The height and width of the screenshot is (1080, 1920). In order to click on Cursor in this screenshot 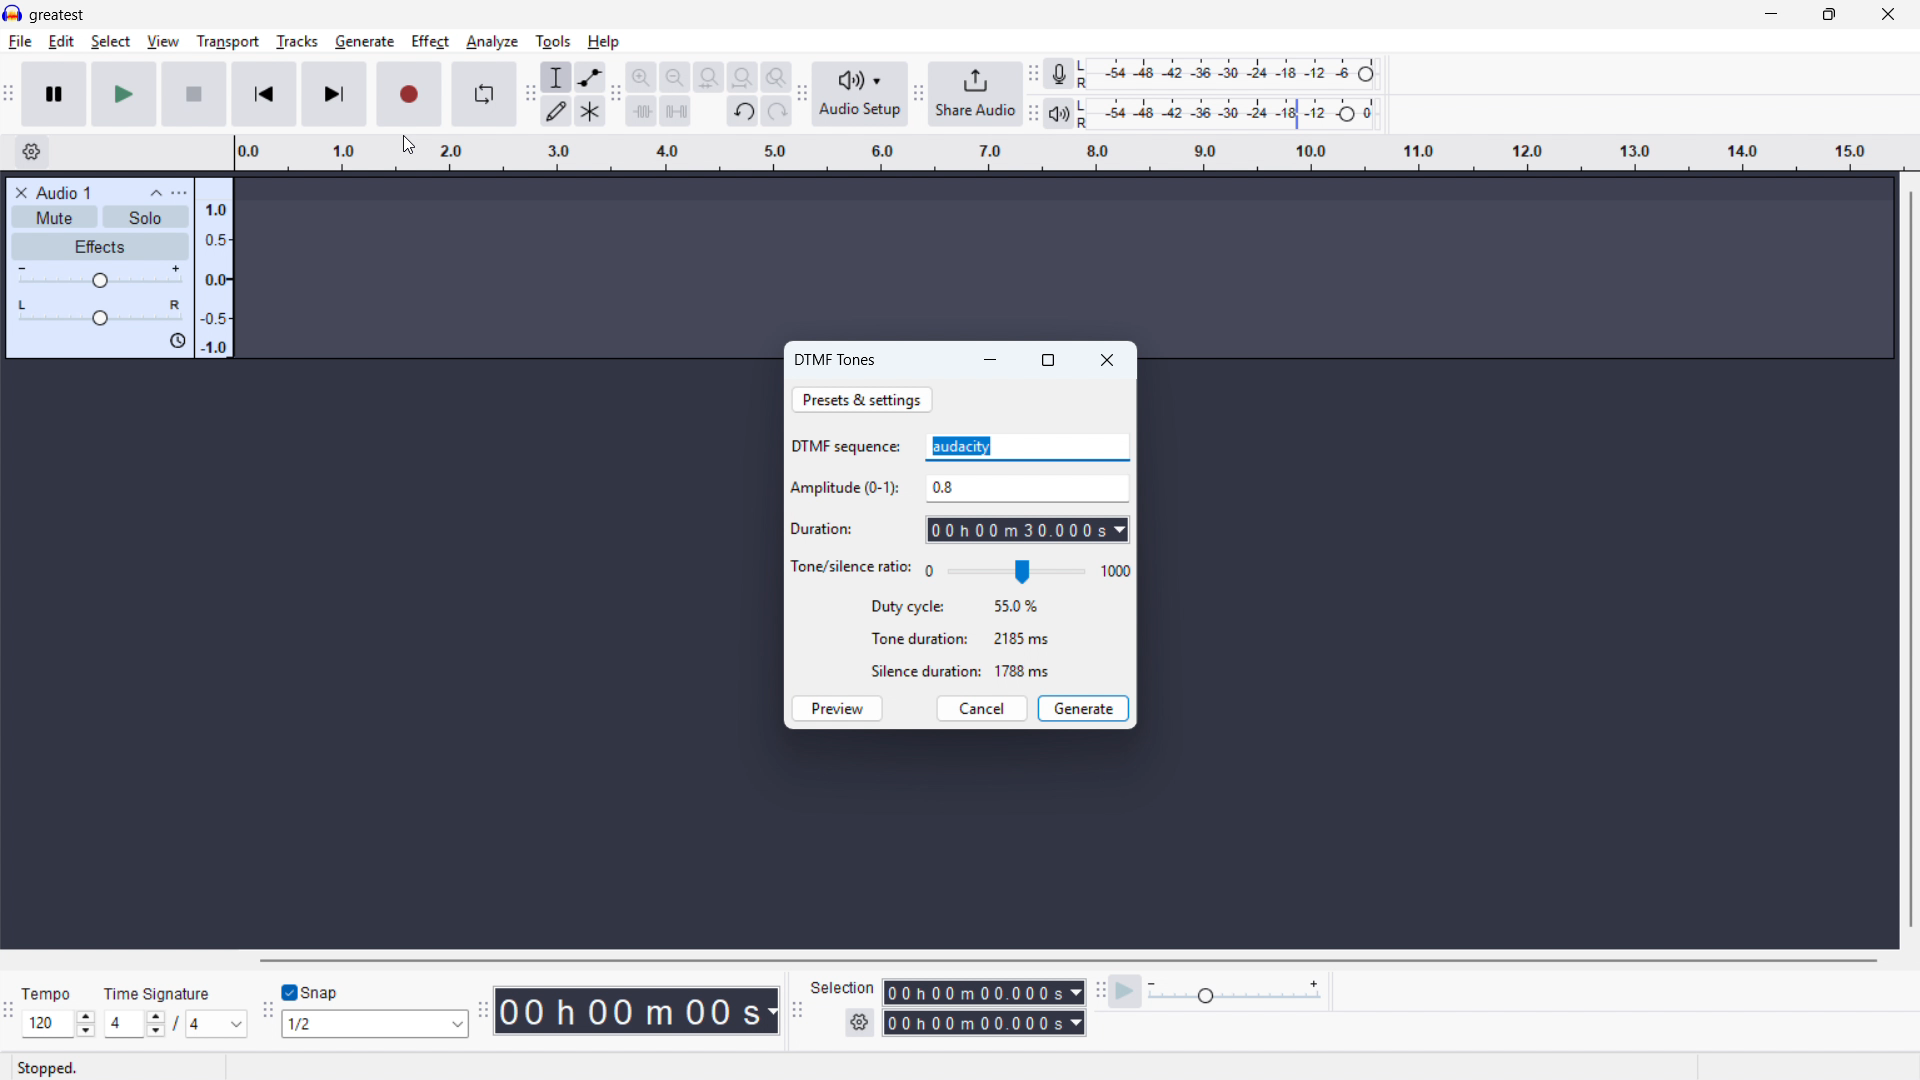, I will do `click(409, 147)`.